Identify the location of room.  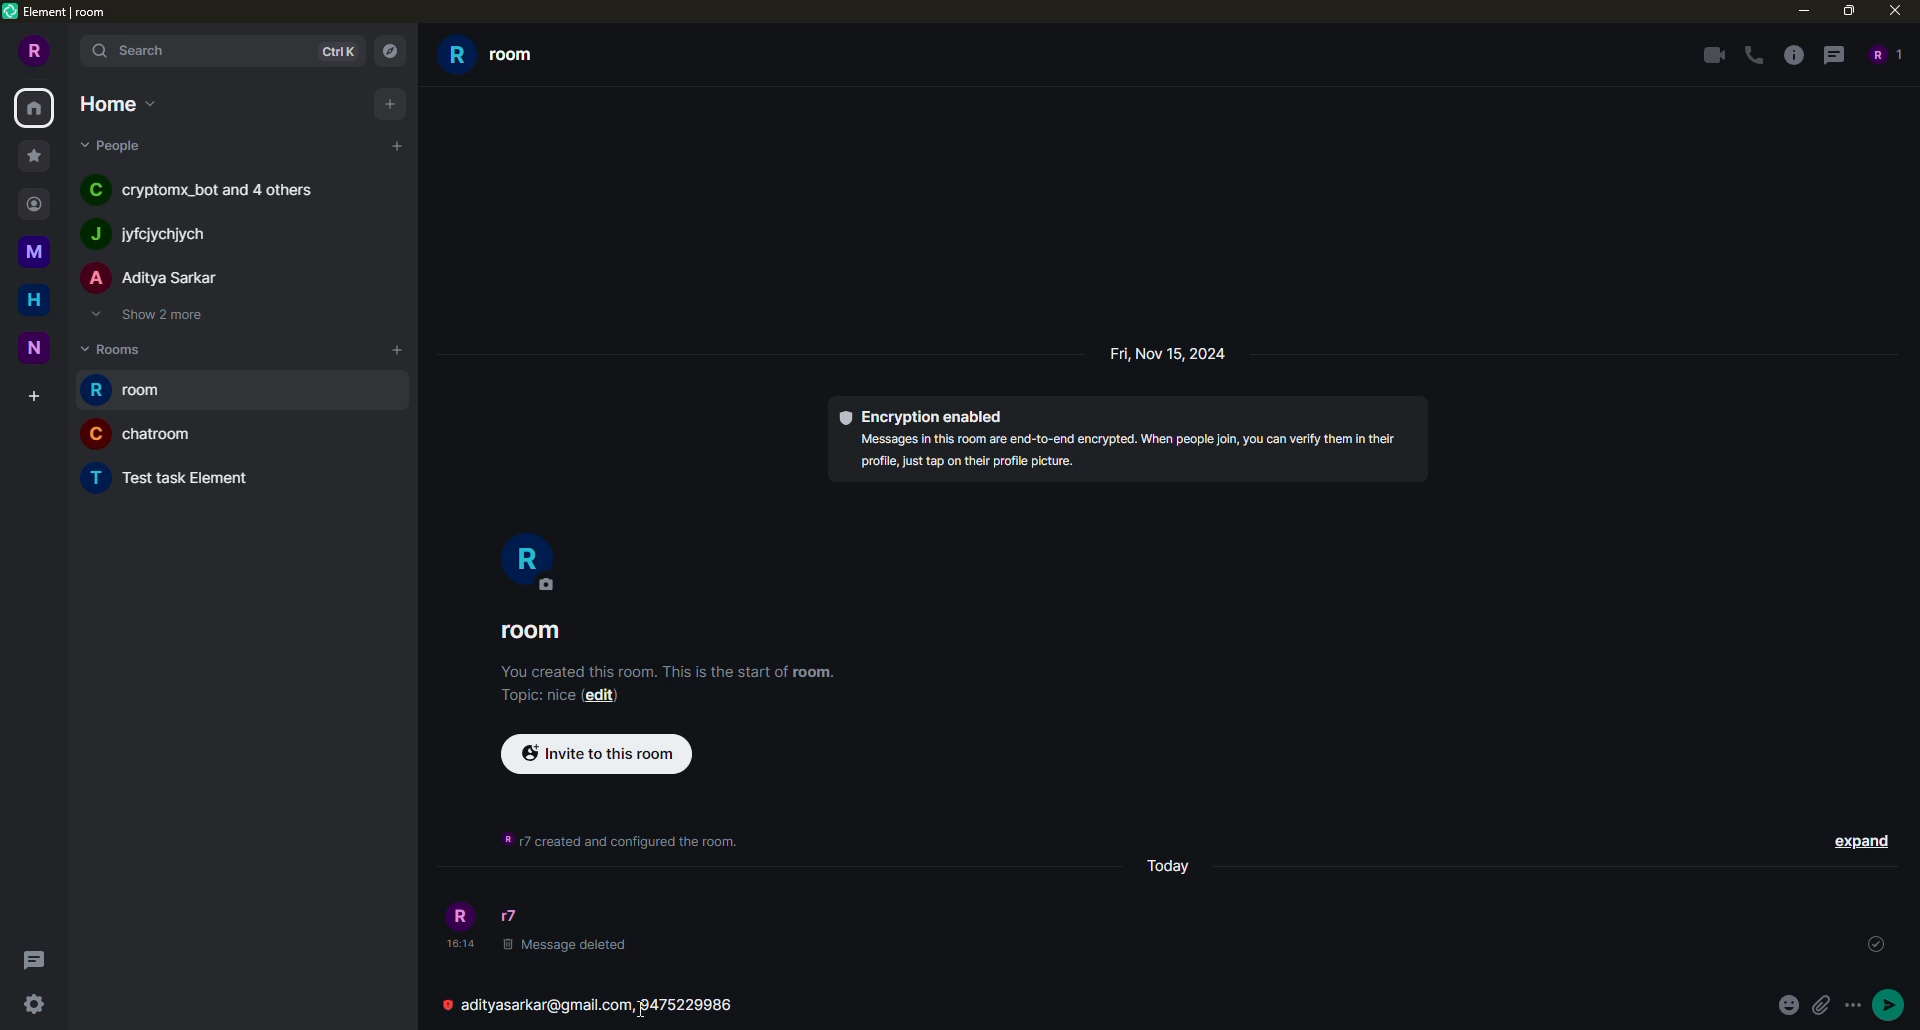
(139, 433).